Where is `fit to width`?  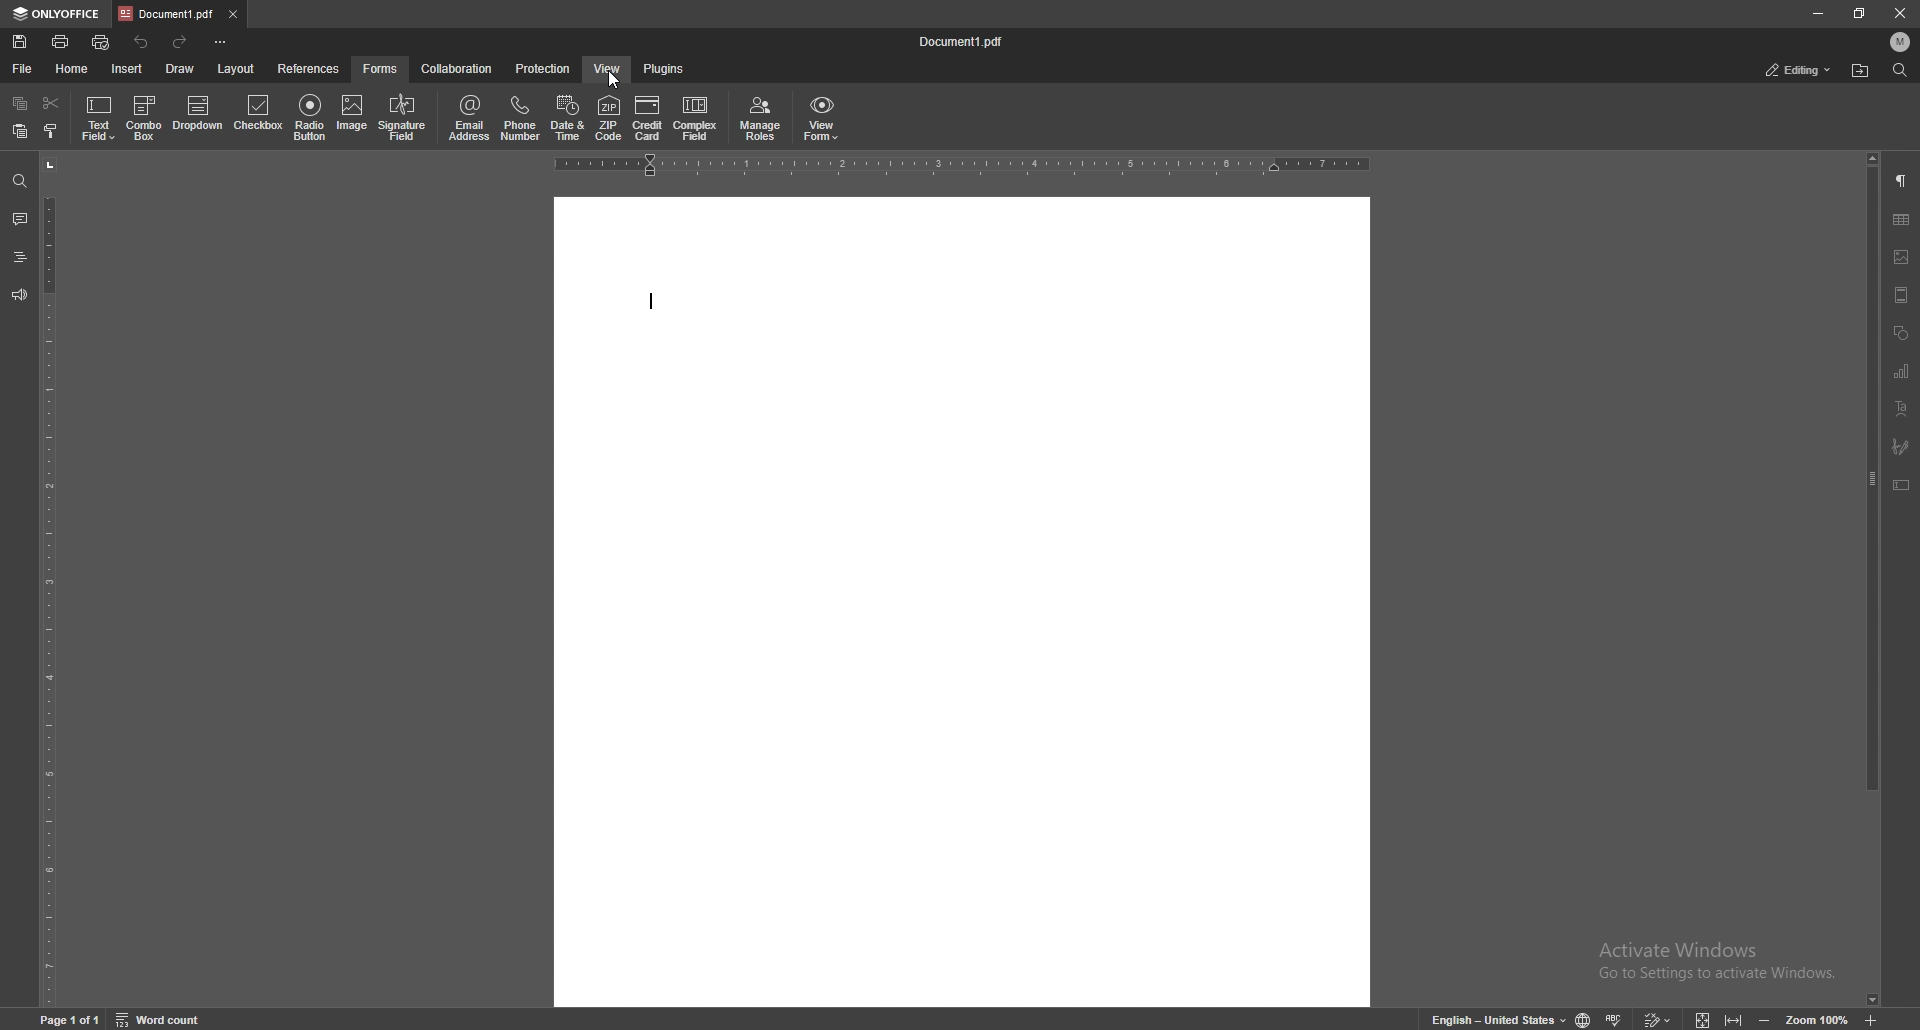 fit to width is located at coordinates (1733, 1018).